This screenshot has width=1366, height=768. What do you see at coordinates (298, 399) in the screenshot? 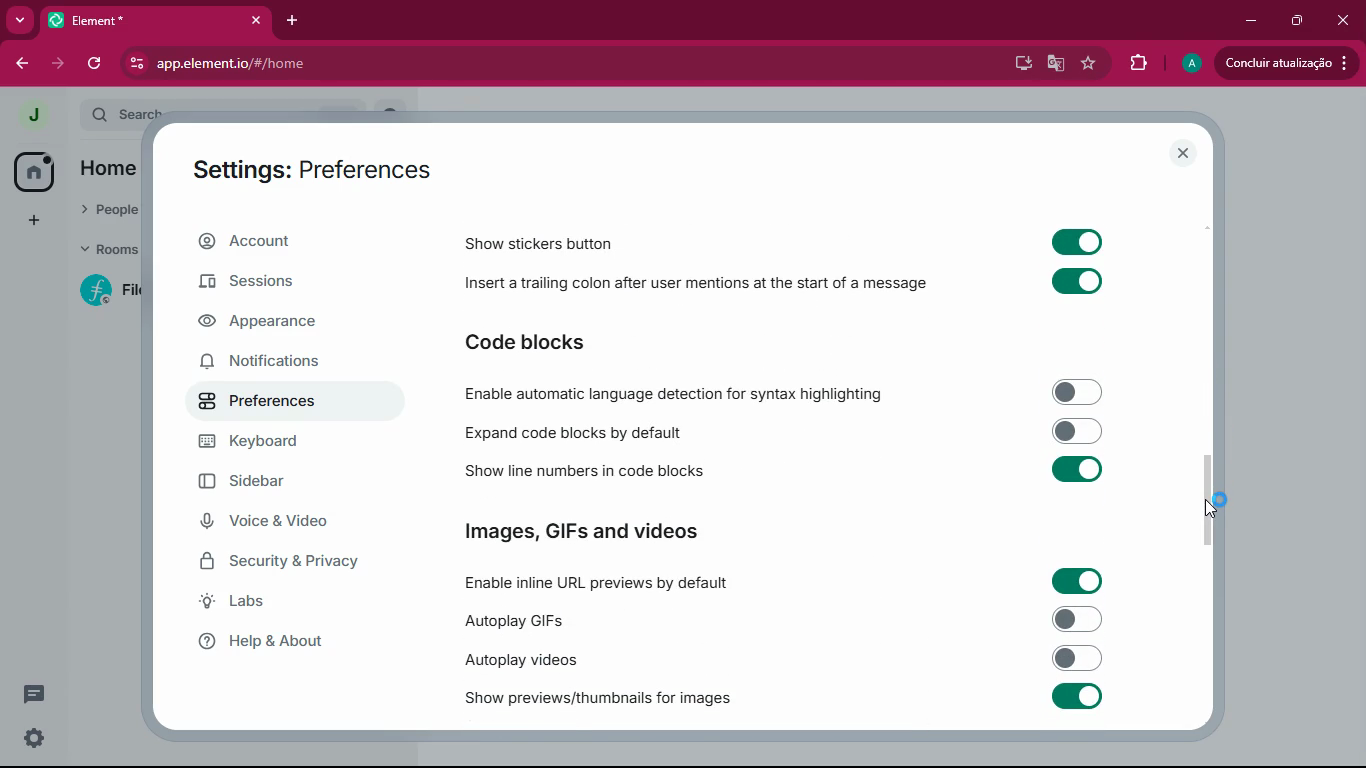
I see `Preferences` at bounding box center [298, 399].